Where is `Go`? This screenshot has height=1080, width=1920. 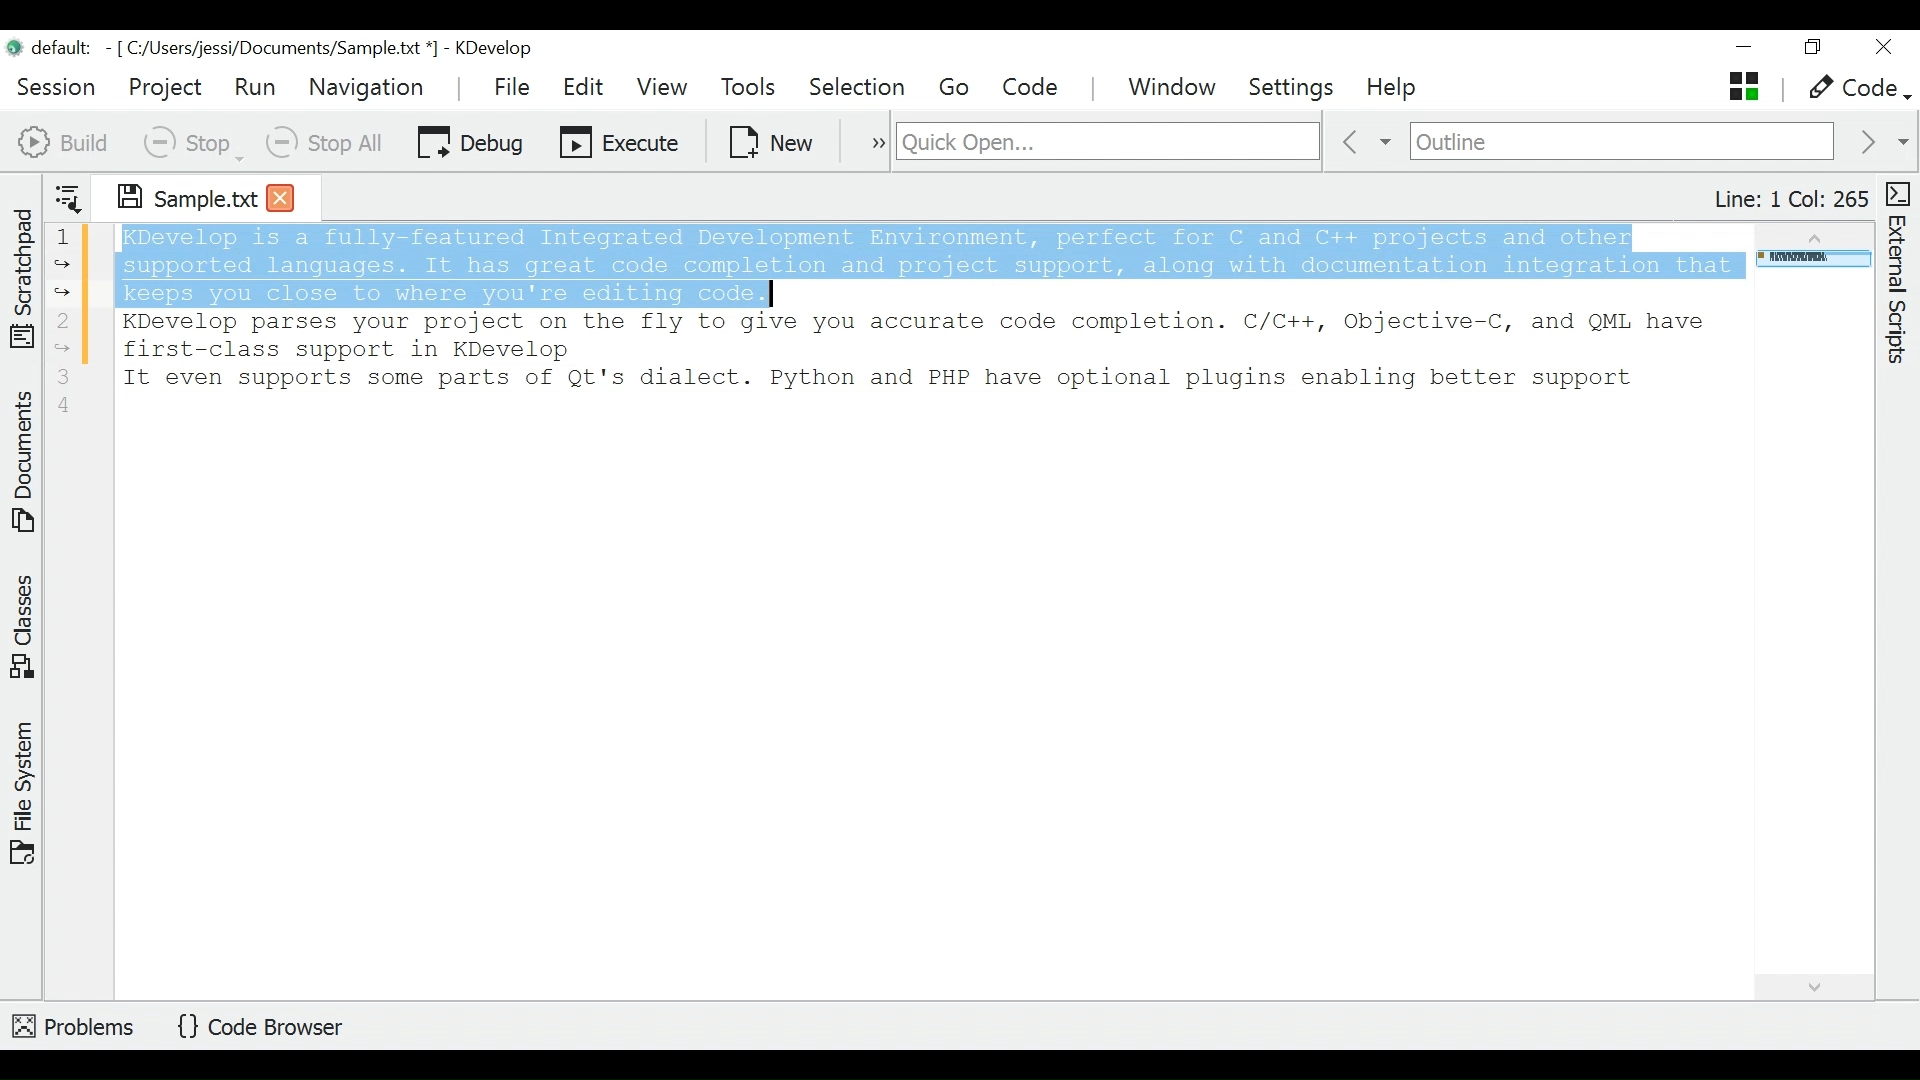 Go is located at coordinates (958, 88).